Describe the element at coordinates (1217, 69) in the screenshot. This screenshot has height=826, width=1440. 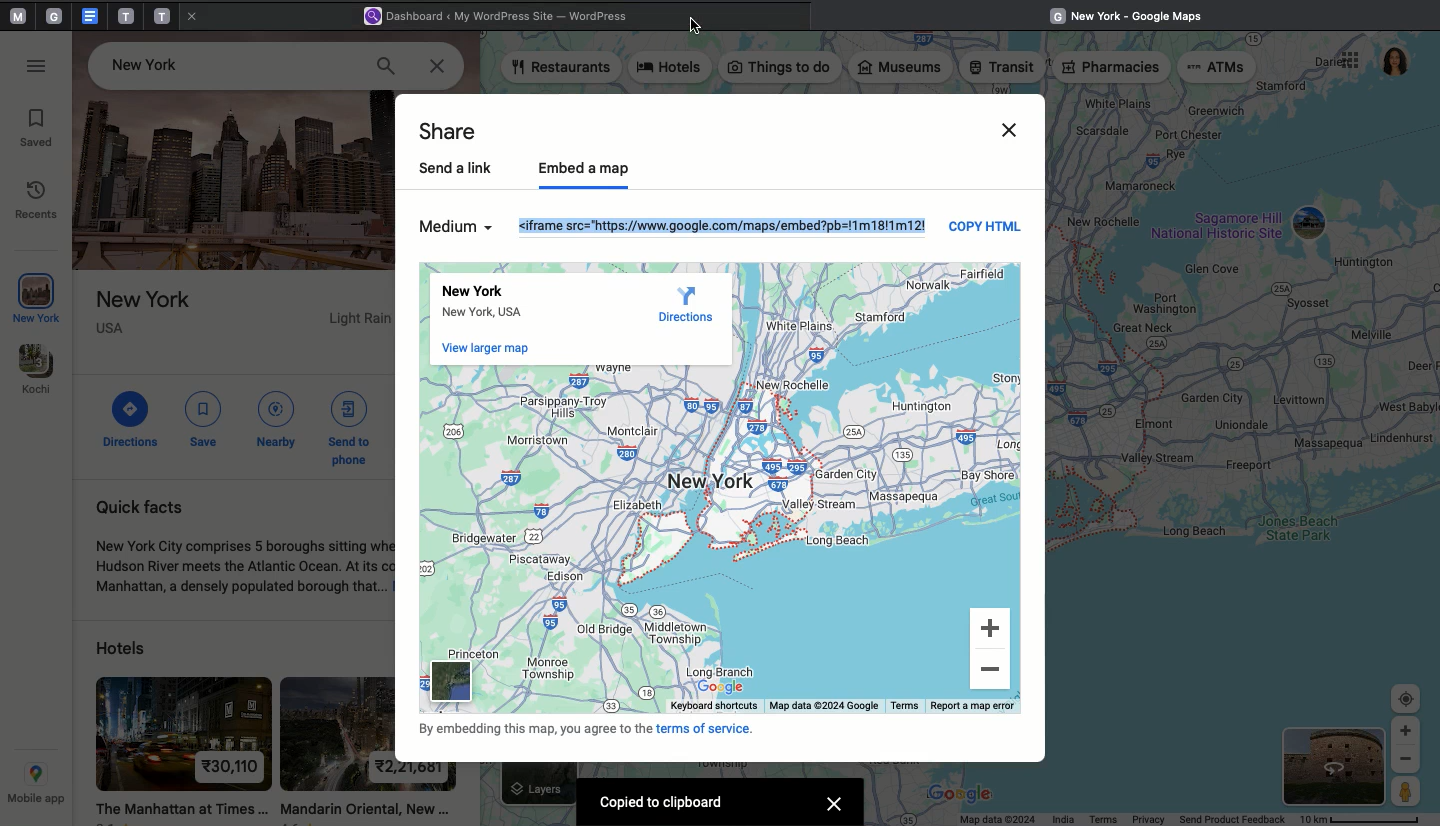
I see `ATMs` at that location.